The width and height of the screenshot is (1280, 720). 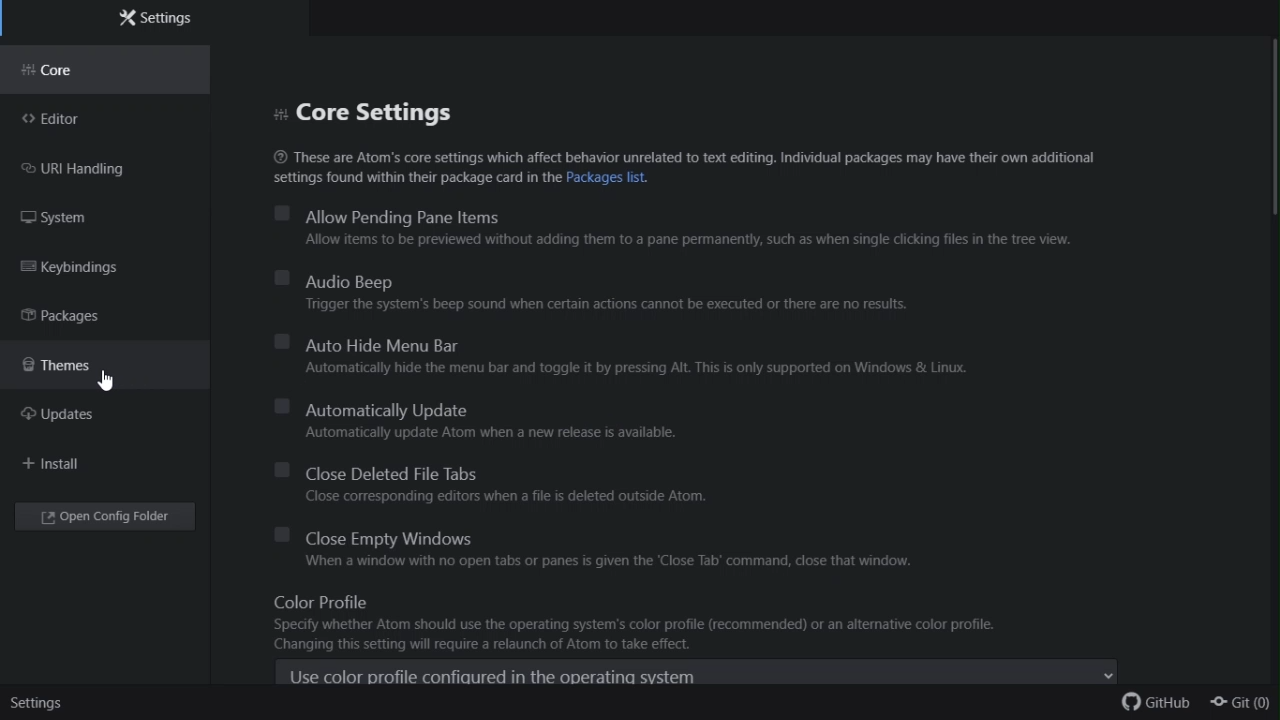 What do you see at coordinates (74, 416) in the screenshot?
I see `Updates` at bounding box center [74, 416].